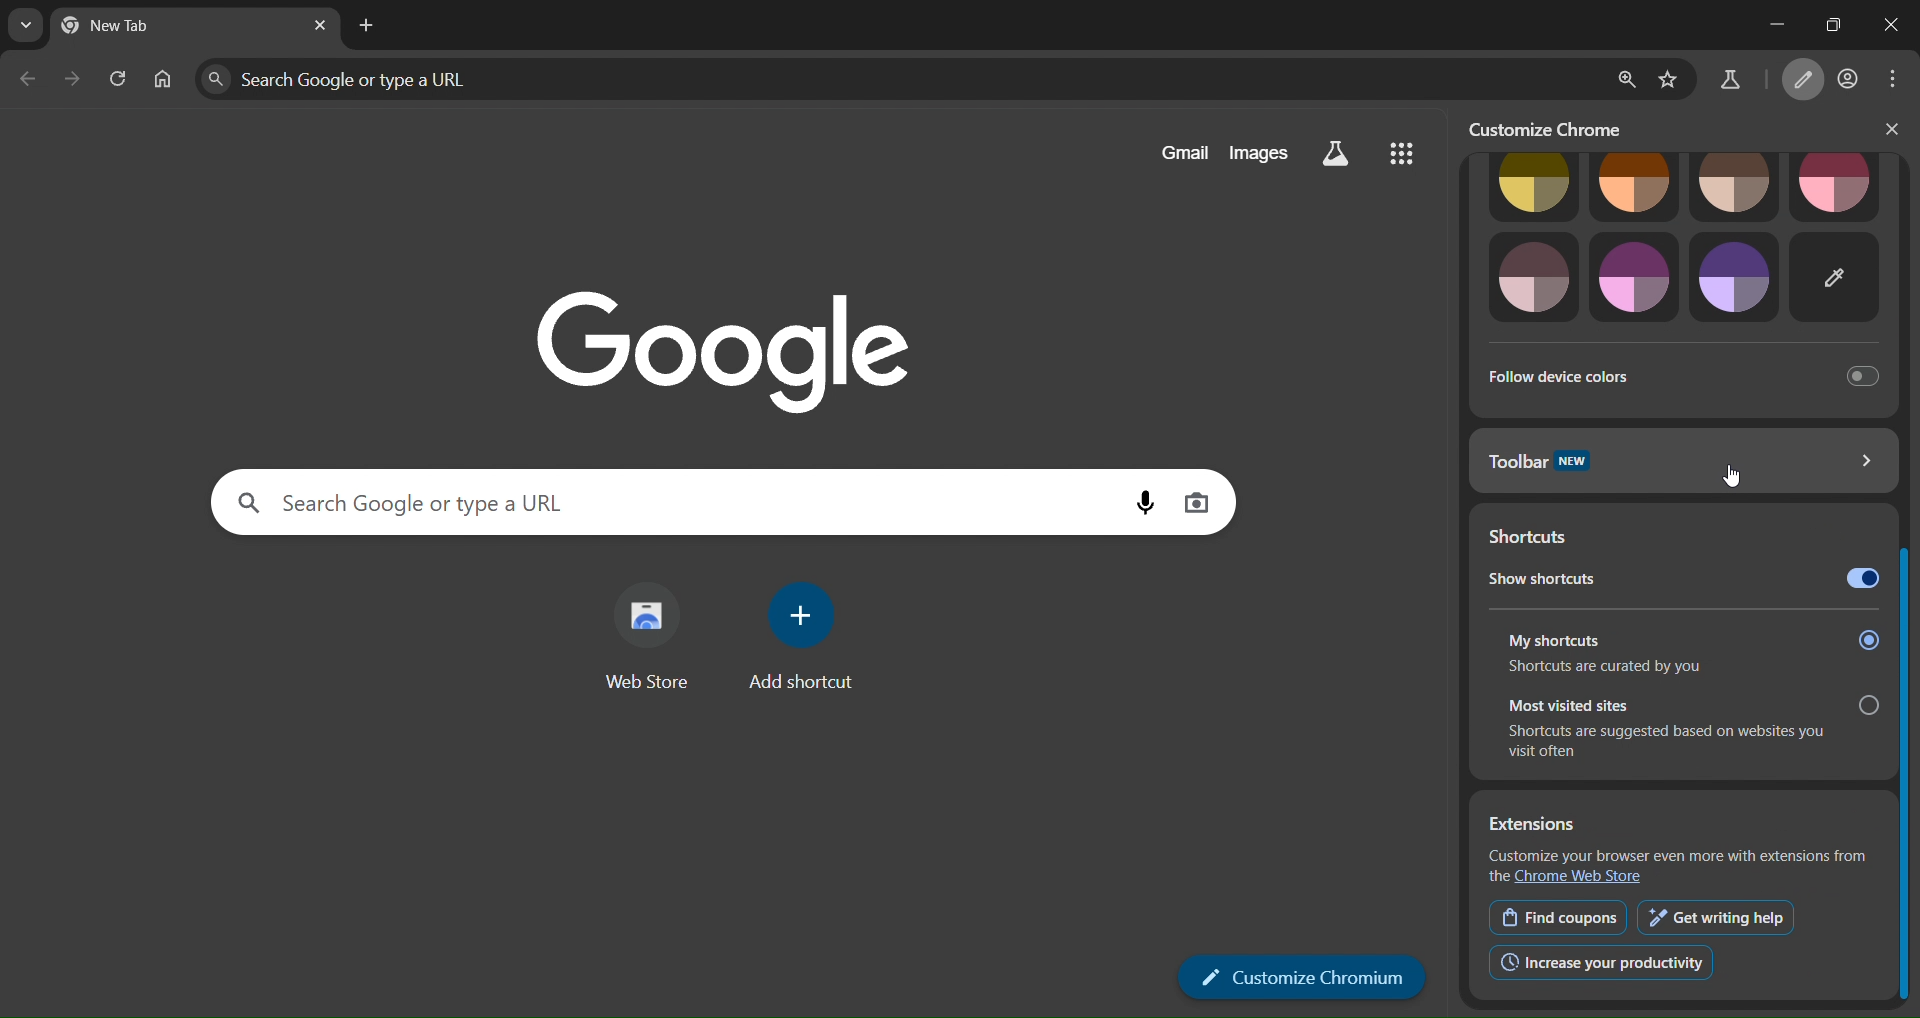 Image resolution: width=1920 pixels, height=1018 pixels. I want to click on images, so click(1256, 153).